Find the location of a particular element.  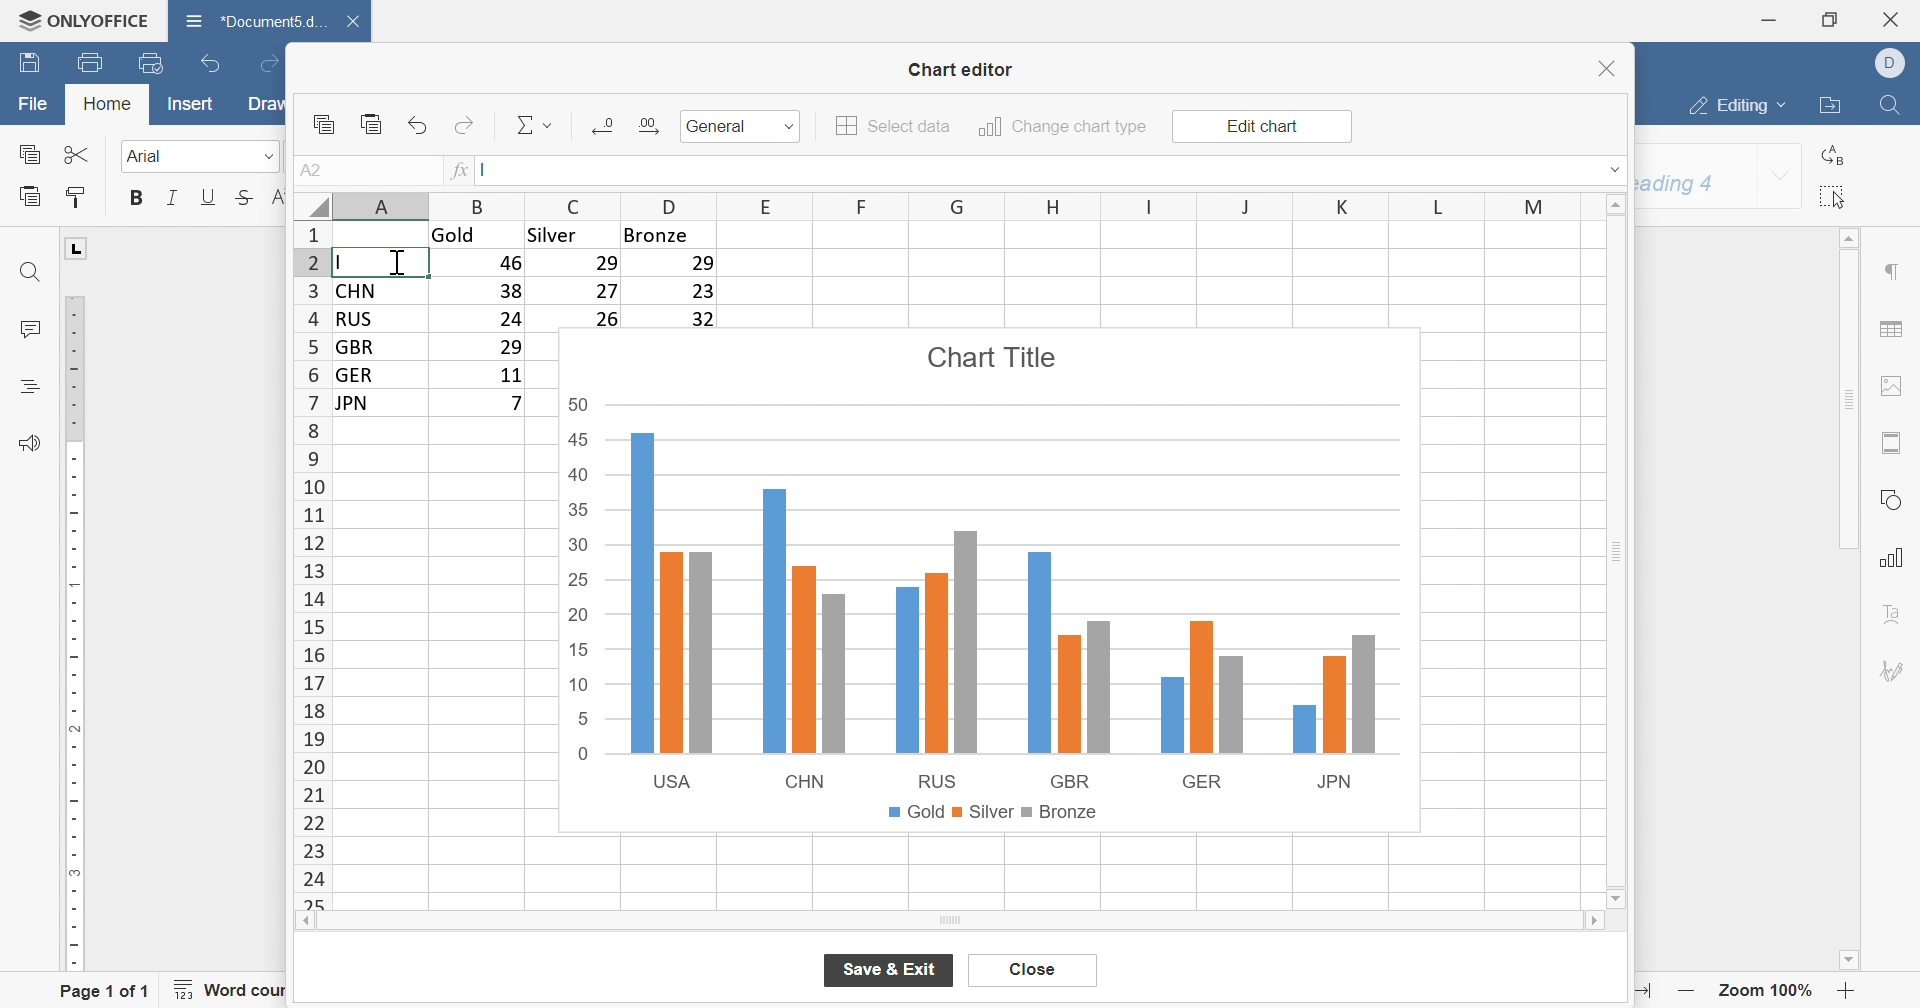

strikethrough is located at coordinates (244, 197).